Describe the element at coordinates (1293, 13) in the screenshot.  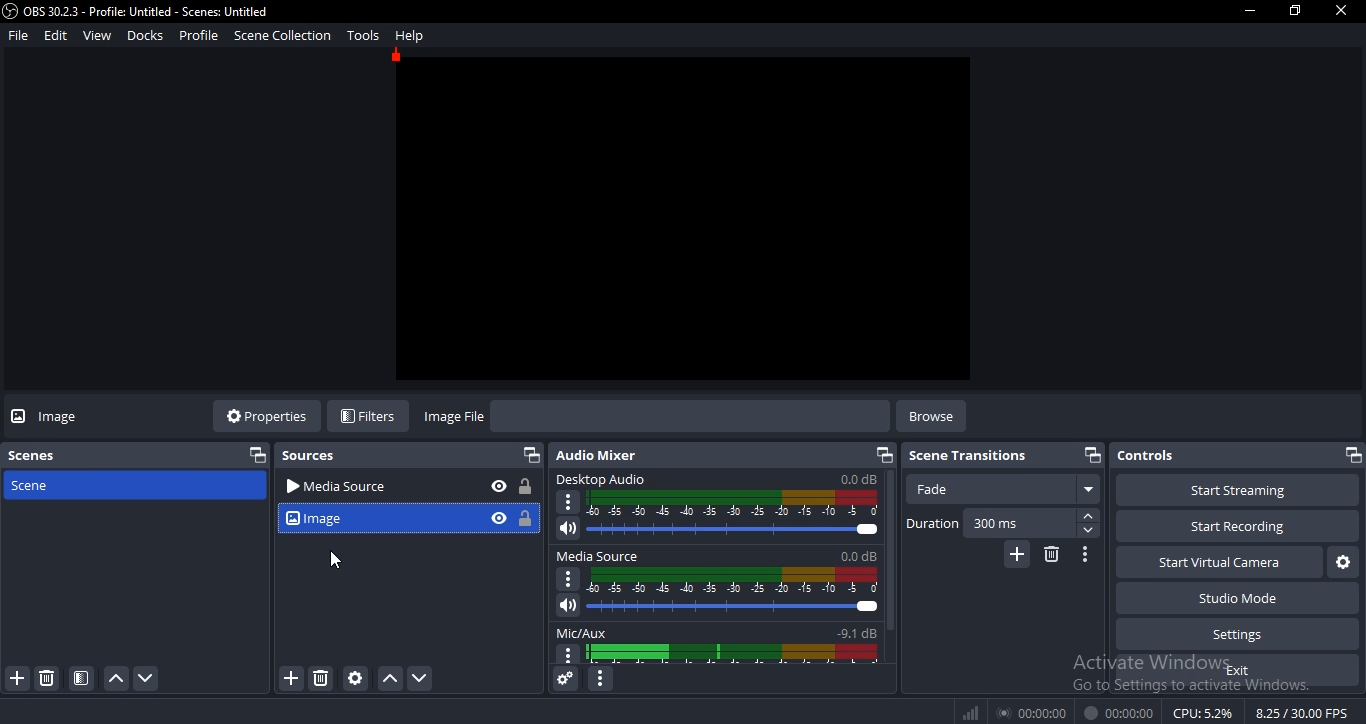
I see `restore window` at that location.